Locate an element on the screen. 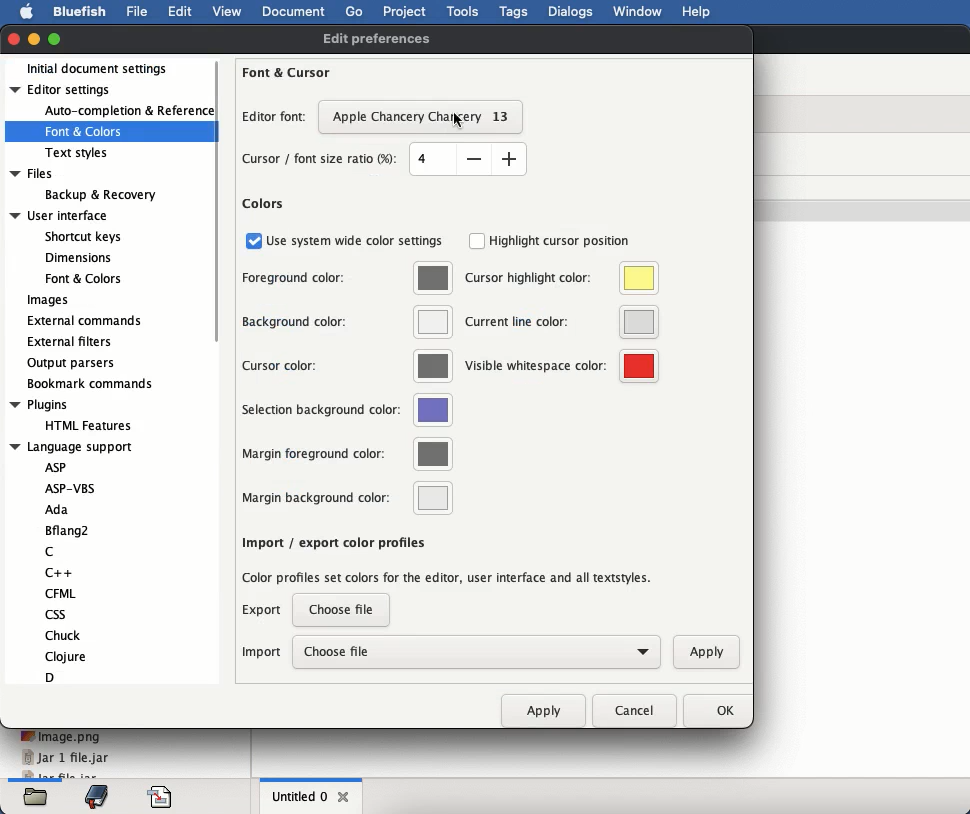 This screenshot has width=970, height=814. view is located at coordinates (230, 11).